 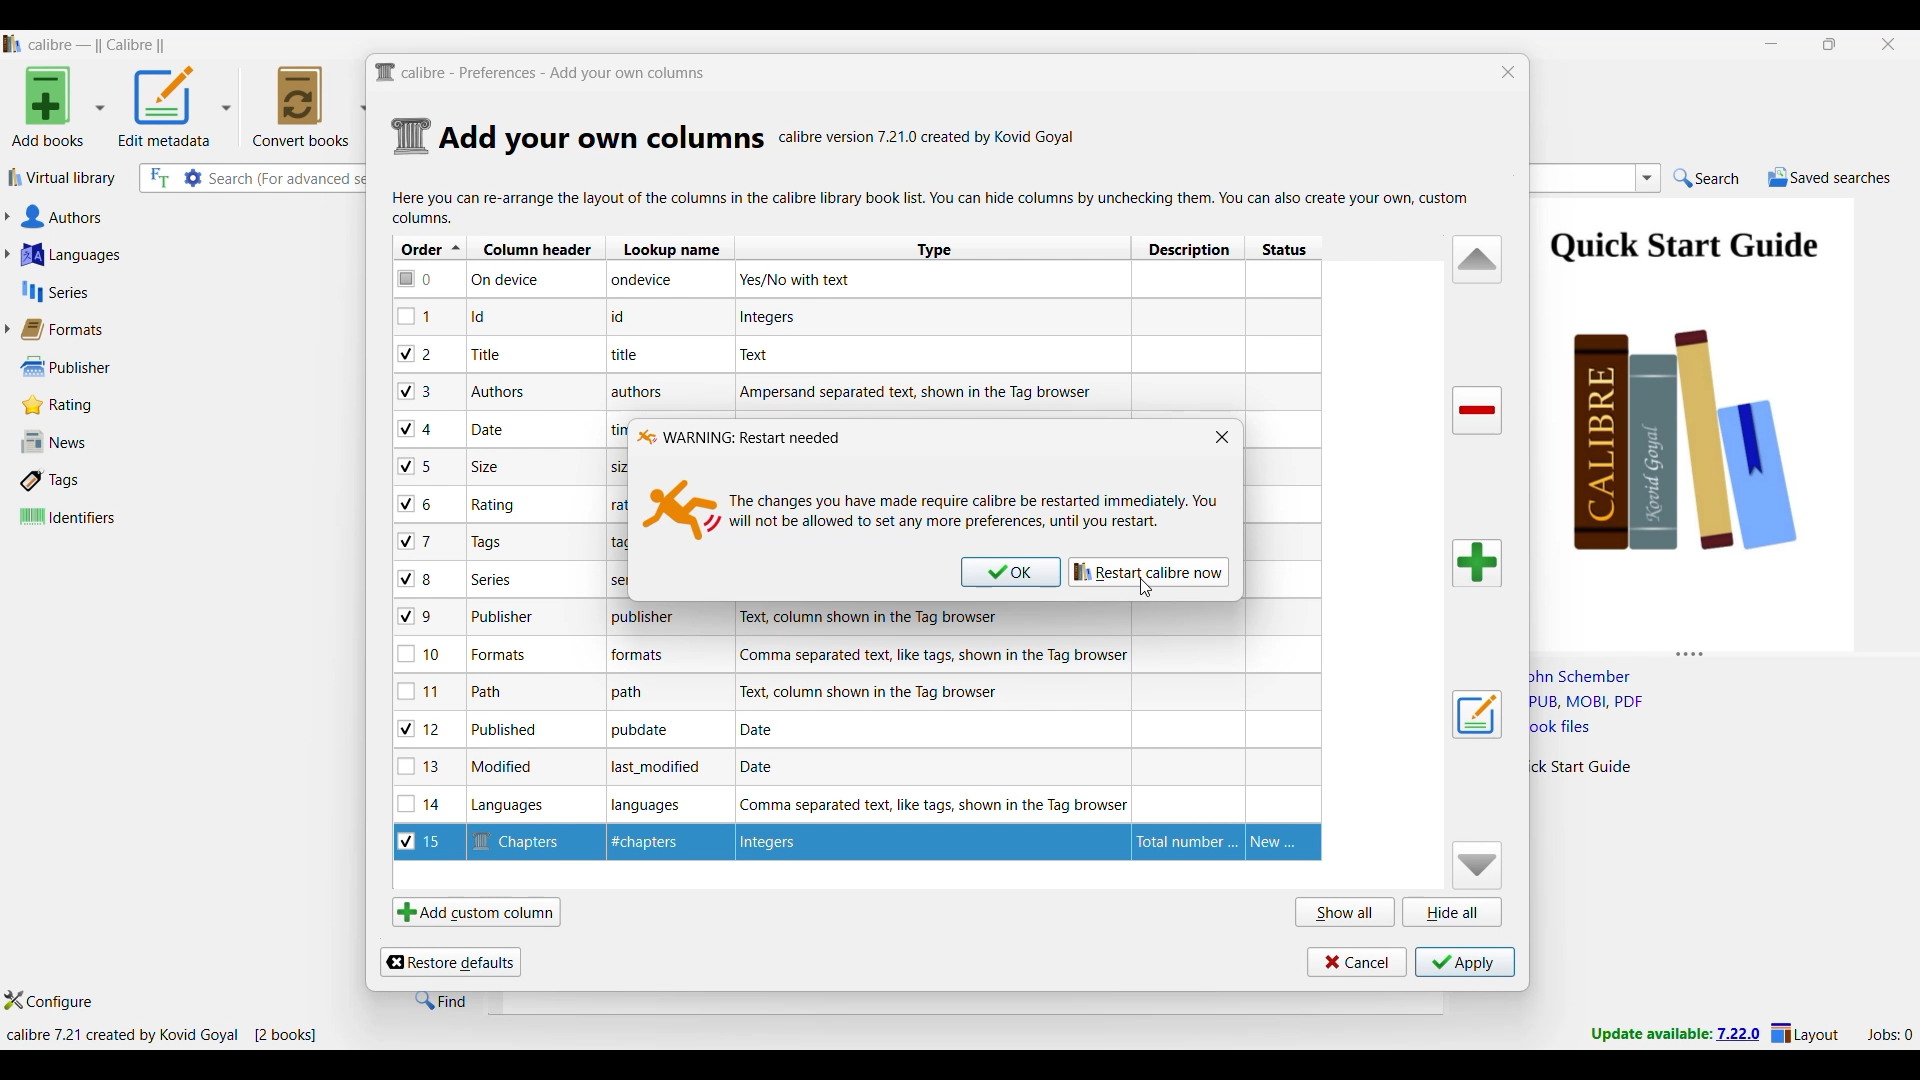 I want to click on note, so click(x=635, y=357).